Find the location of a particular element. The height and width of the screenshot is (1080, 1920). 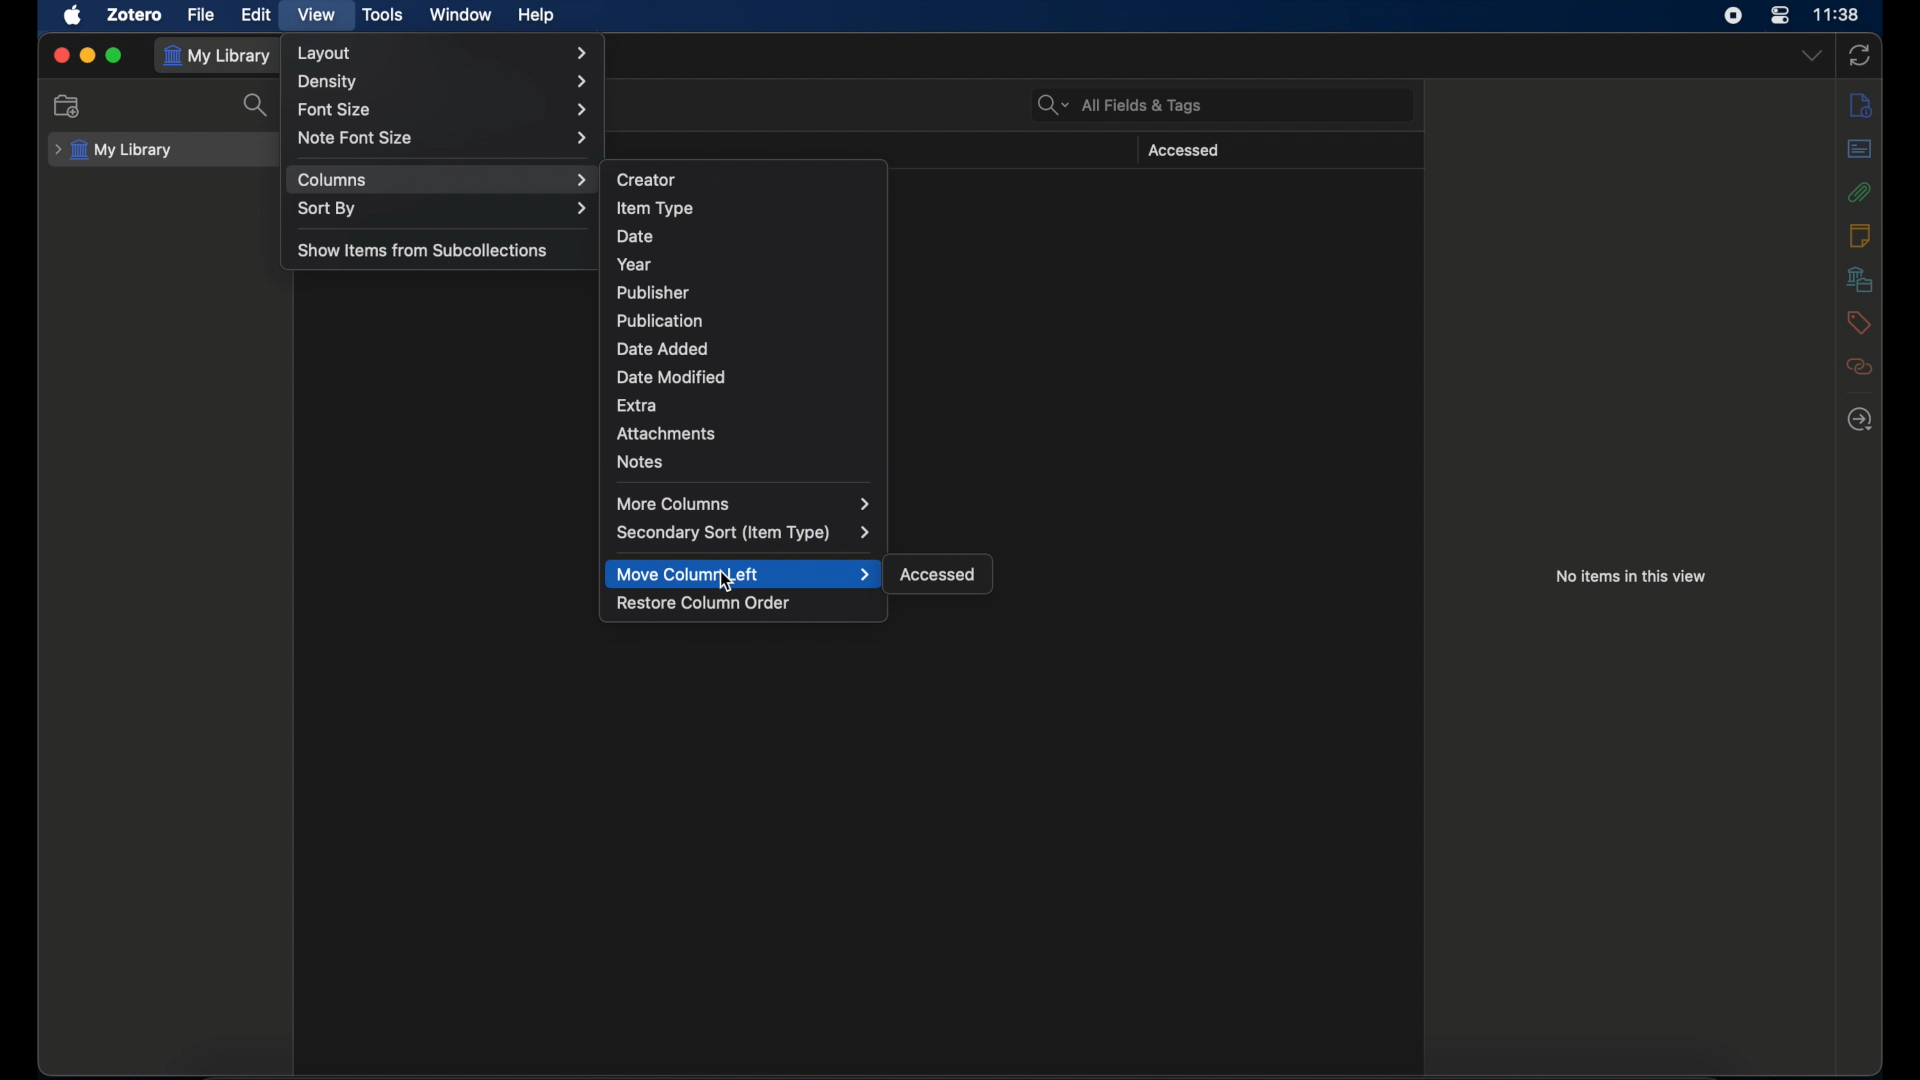

accessed is located at coordinates (940, 575).